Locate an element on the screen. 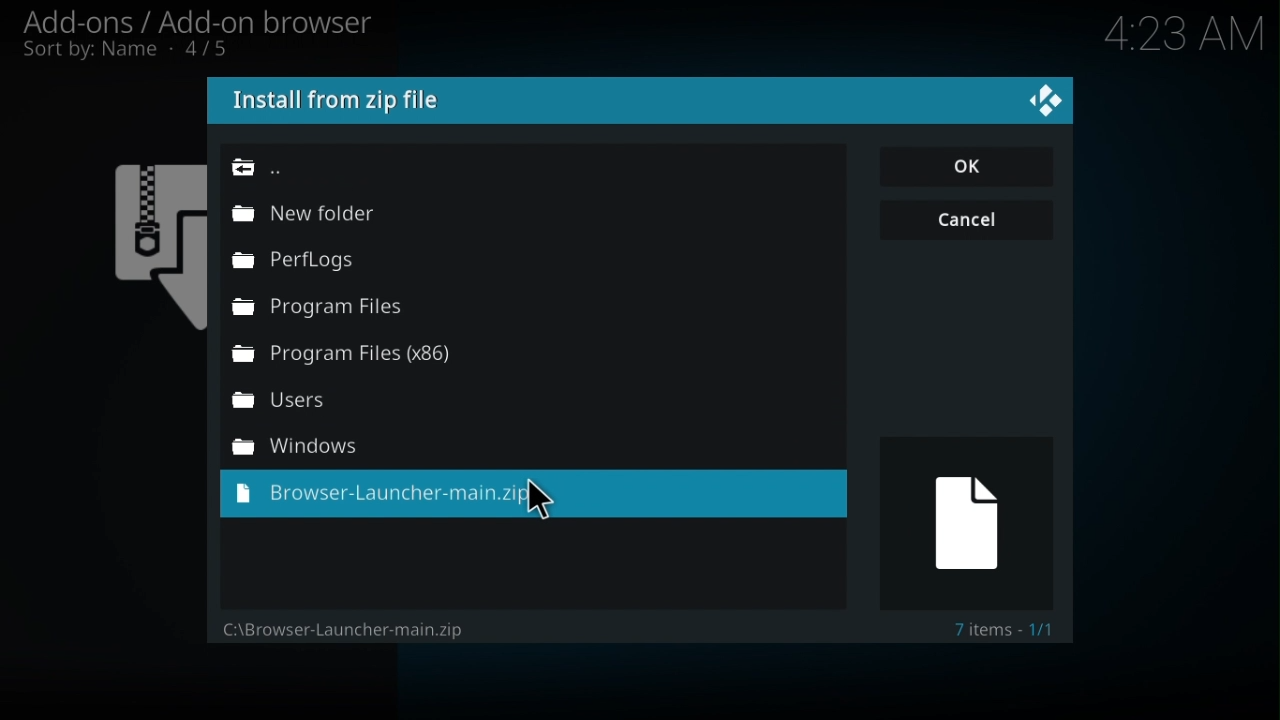 This screenshot has height=720, width=1280. kodi logo is located at coordinates (1045, 99).